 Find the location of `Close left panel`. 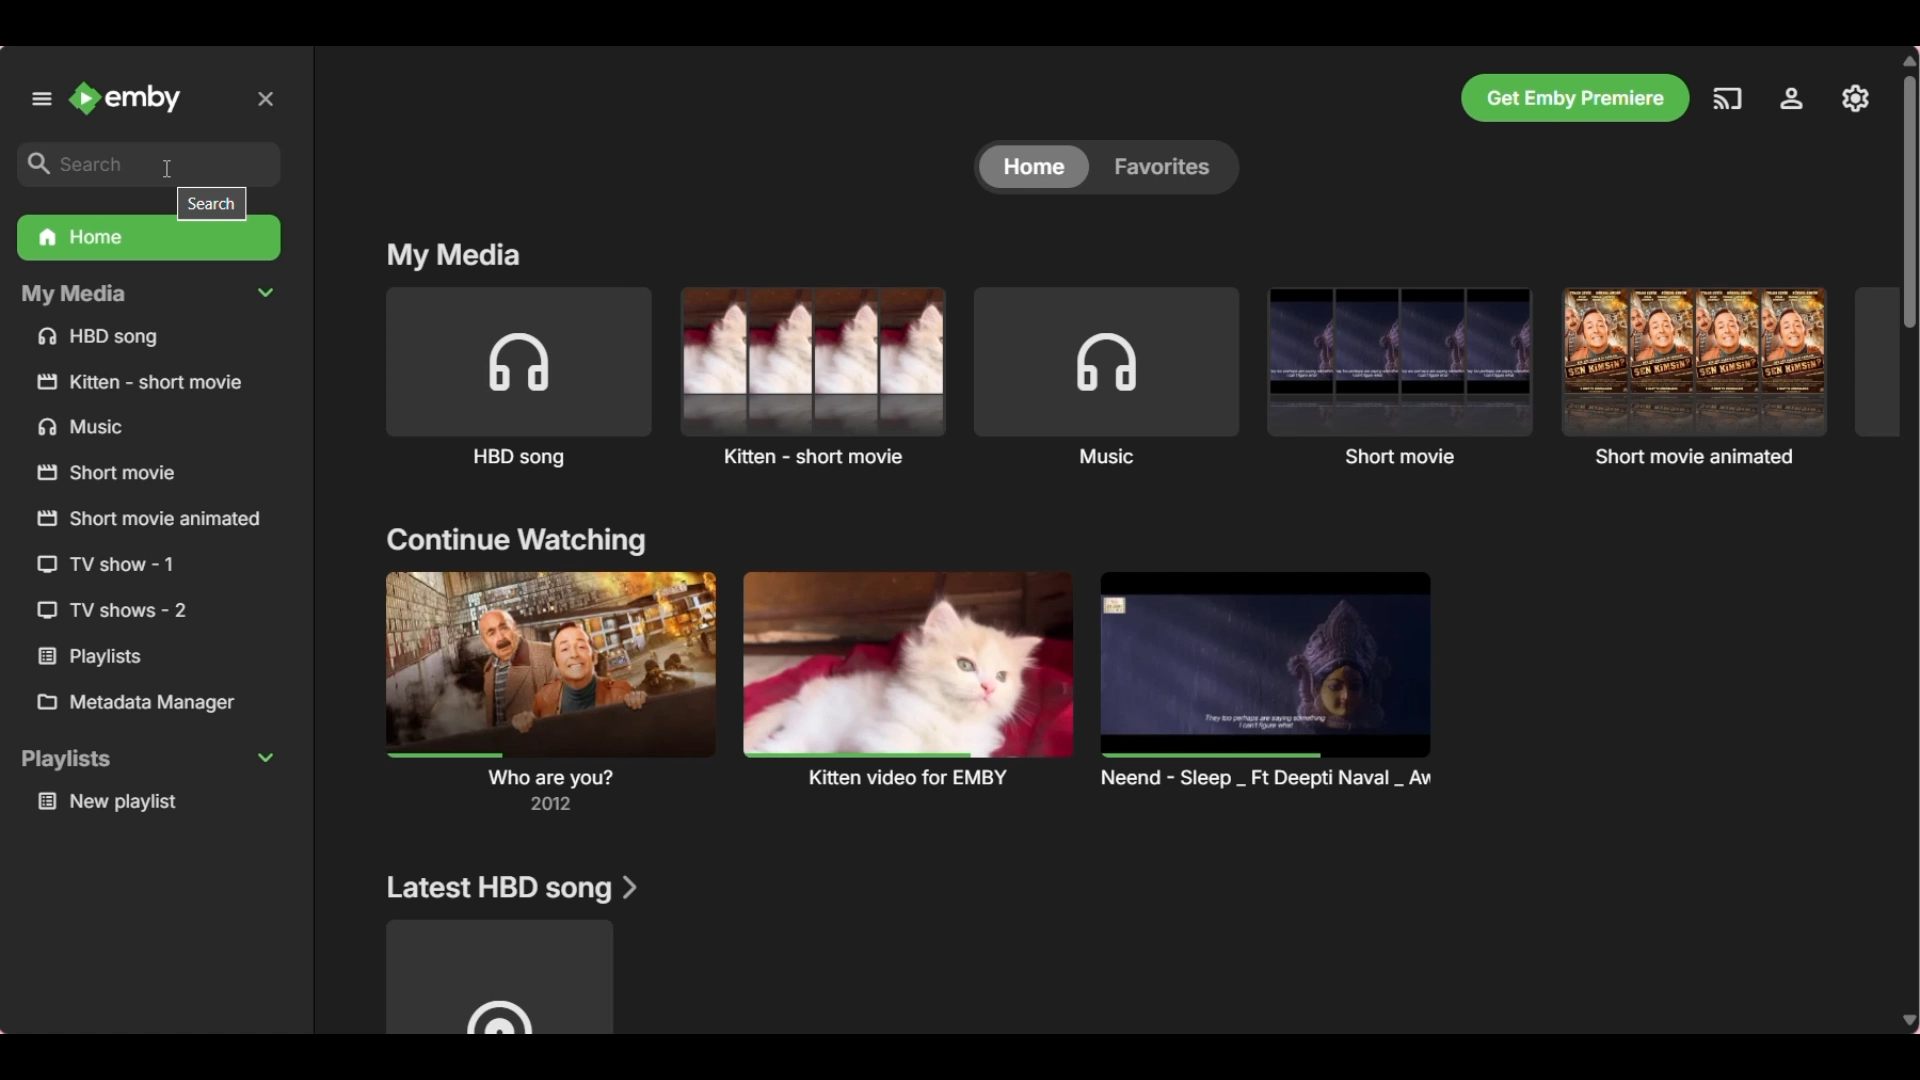

Close left panel is located at coordinates (265, 99).